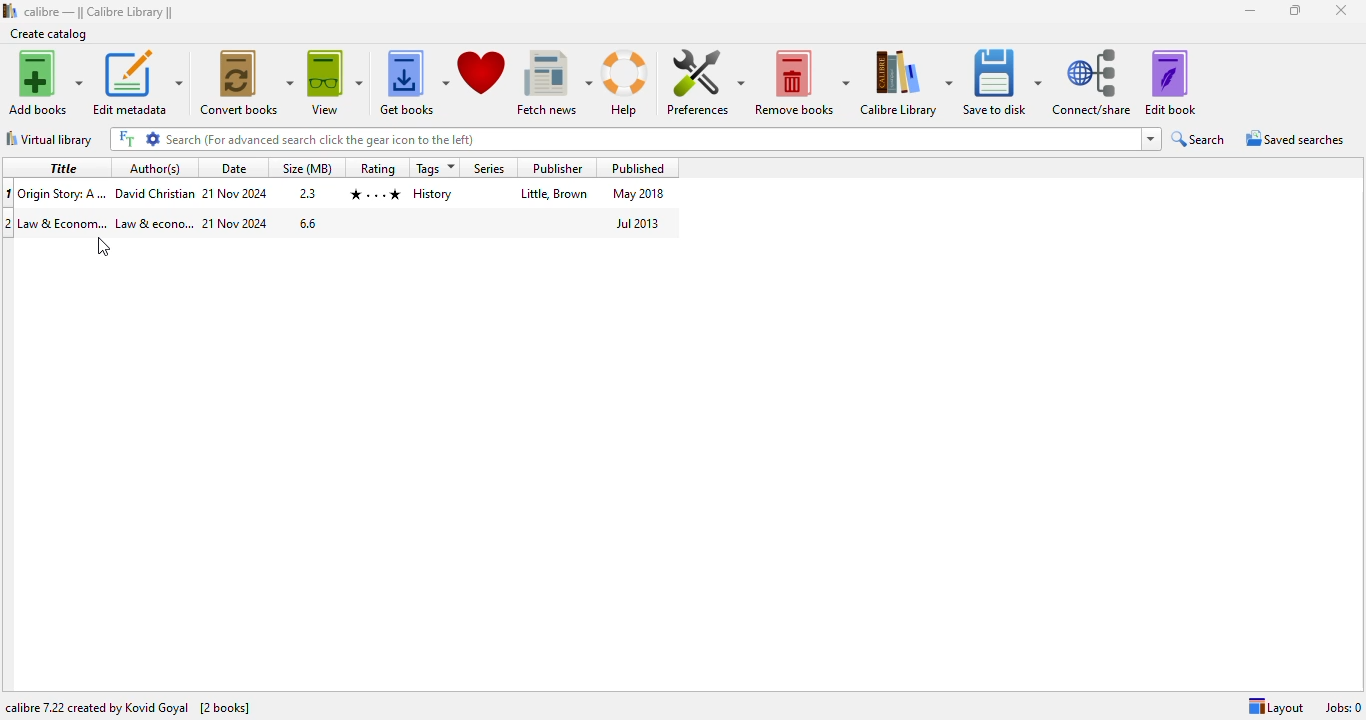 This screenshot has width=1366, height=720. Describe the element at coordinates (375, 193) in the screenshot. I see `rating` at that location.